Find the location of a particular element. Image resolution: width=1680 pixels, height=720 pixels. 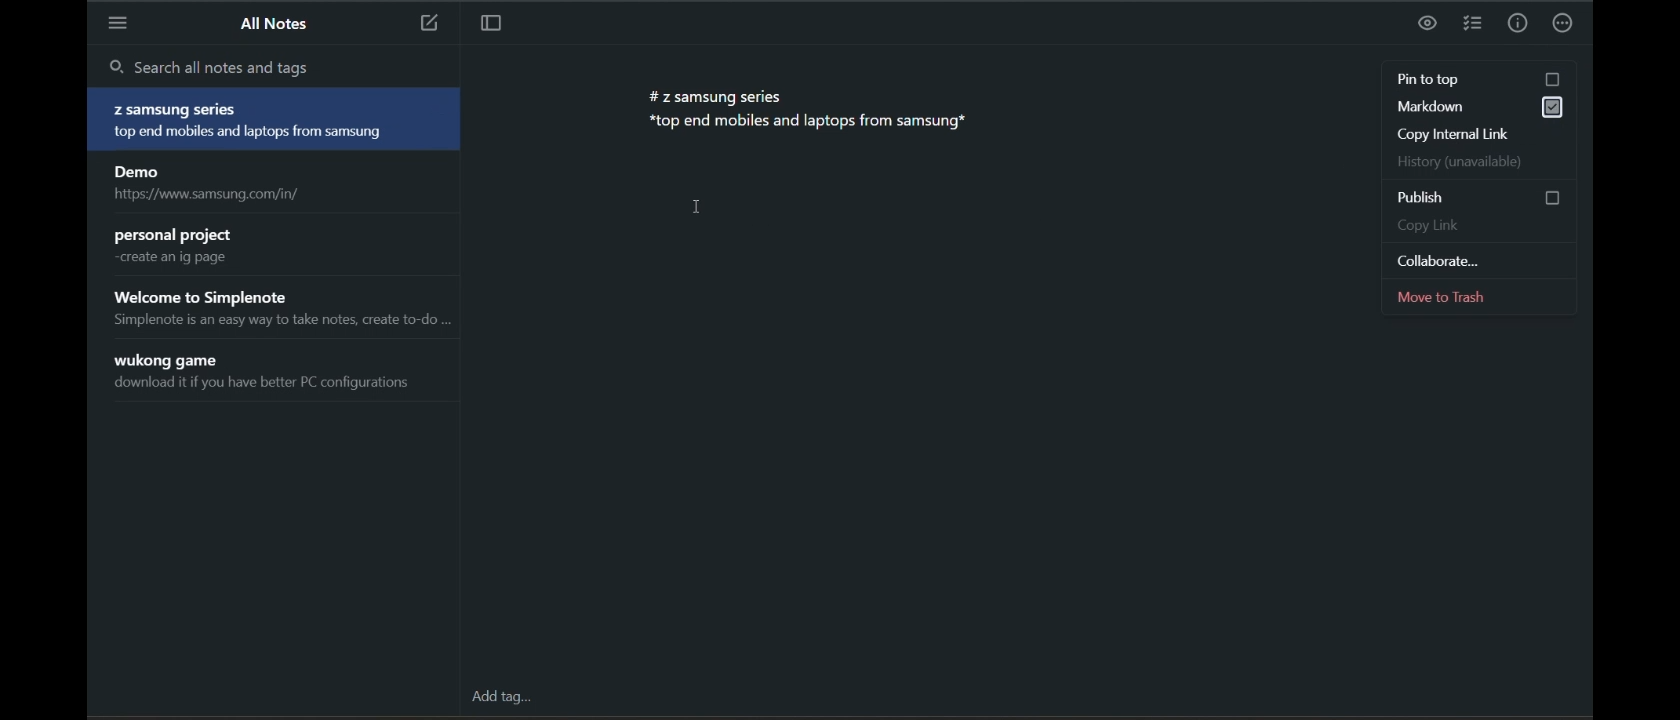

info is located at coordinates (1517, 23).